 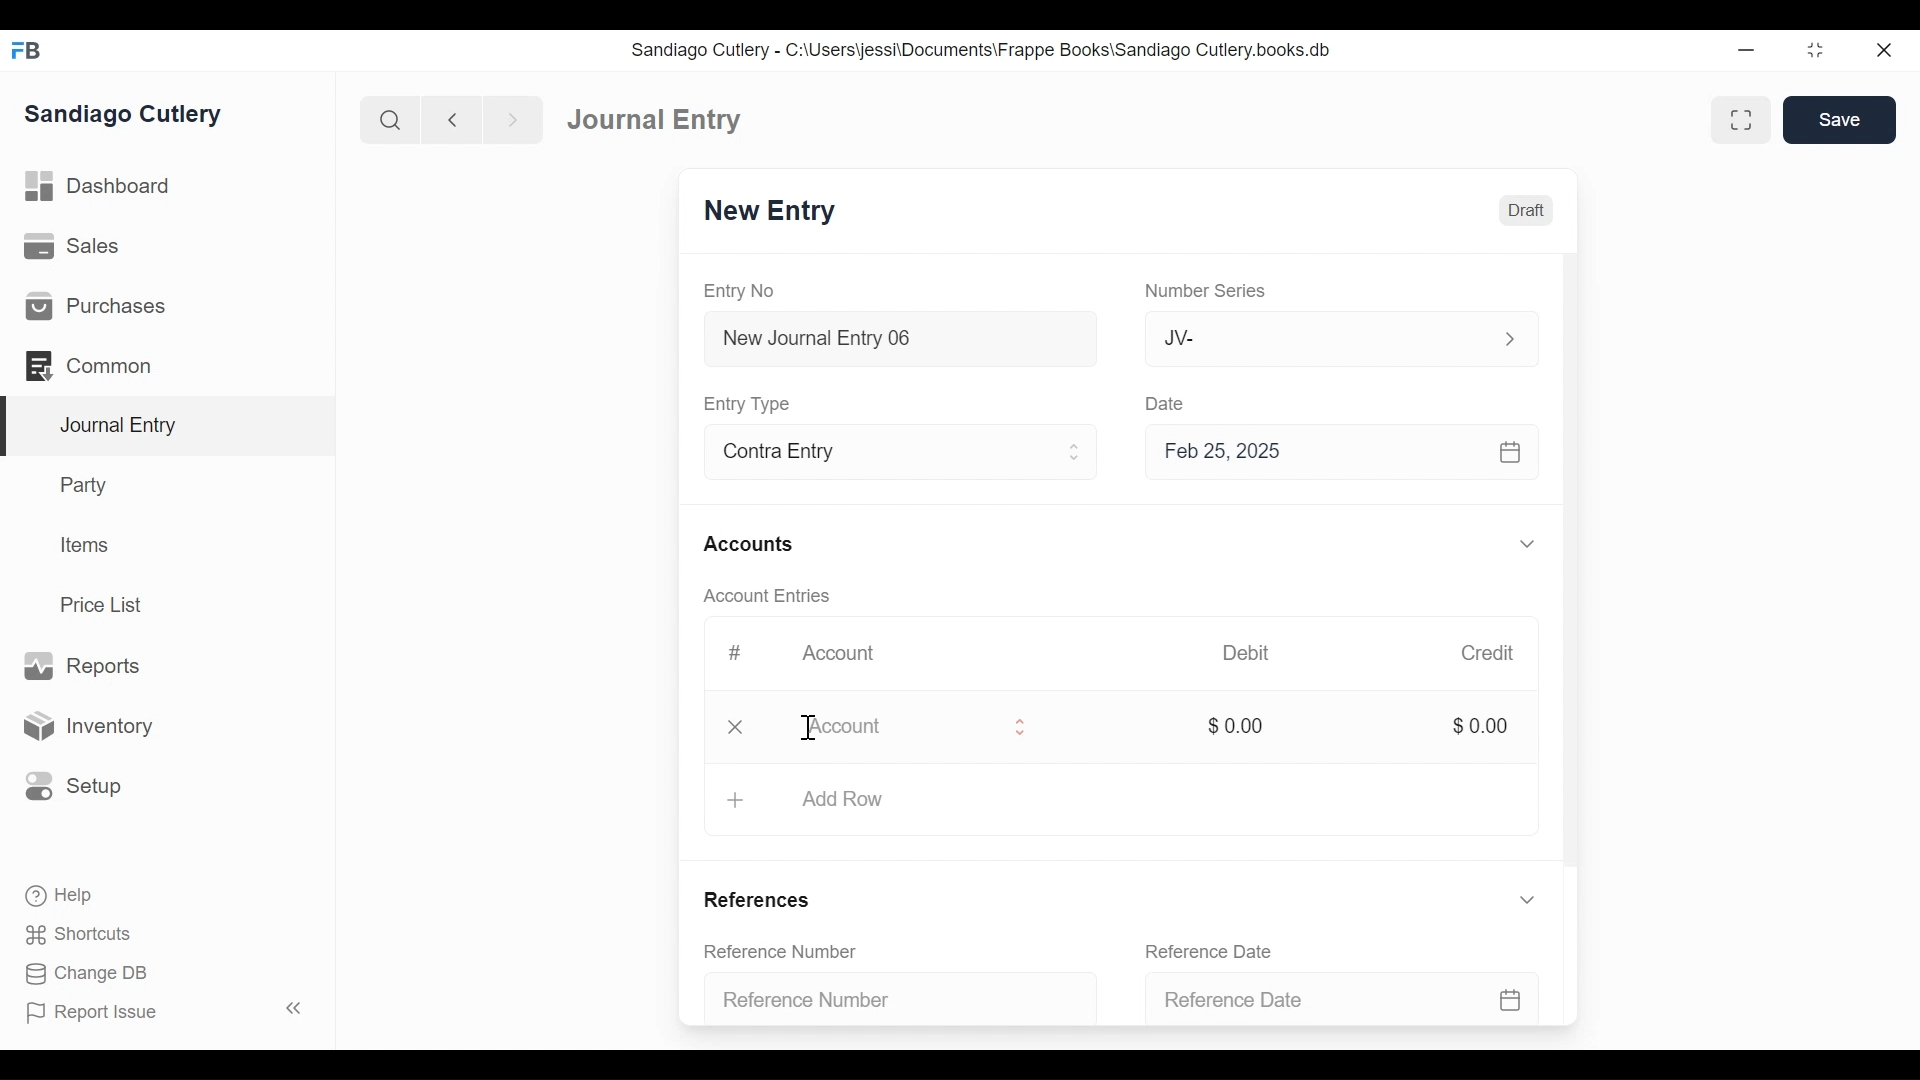 What do you see at coordinates (1166, 402) in the screenshot?
I see `Date` at bounding box center [1166, 402].